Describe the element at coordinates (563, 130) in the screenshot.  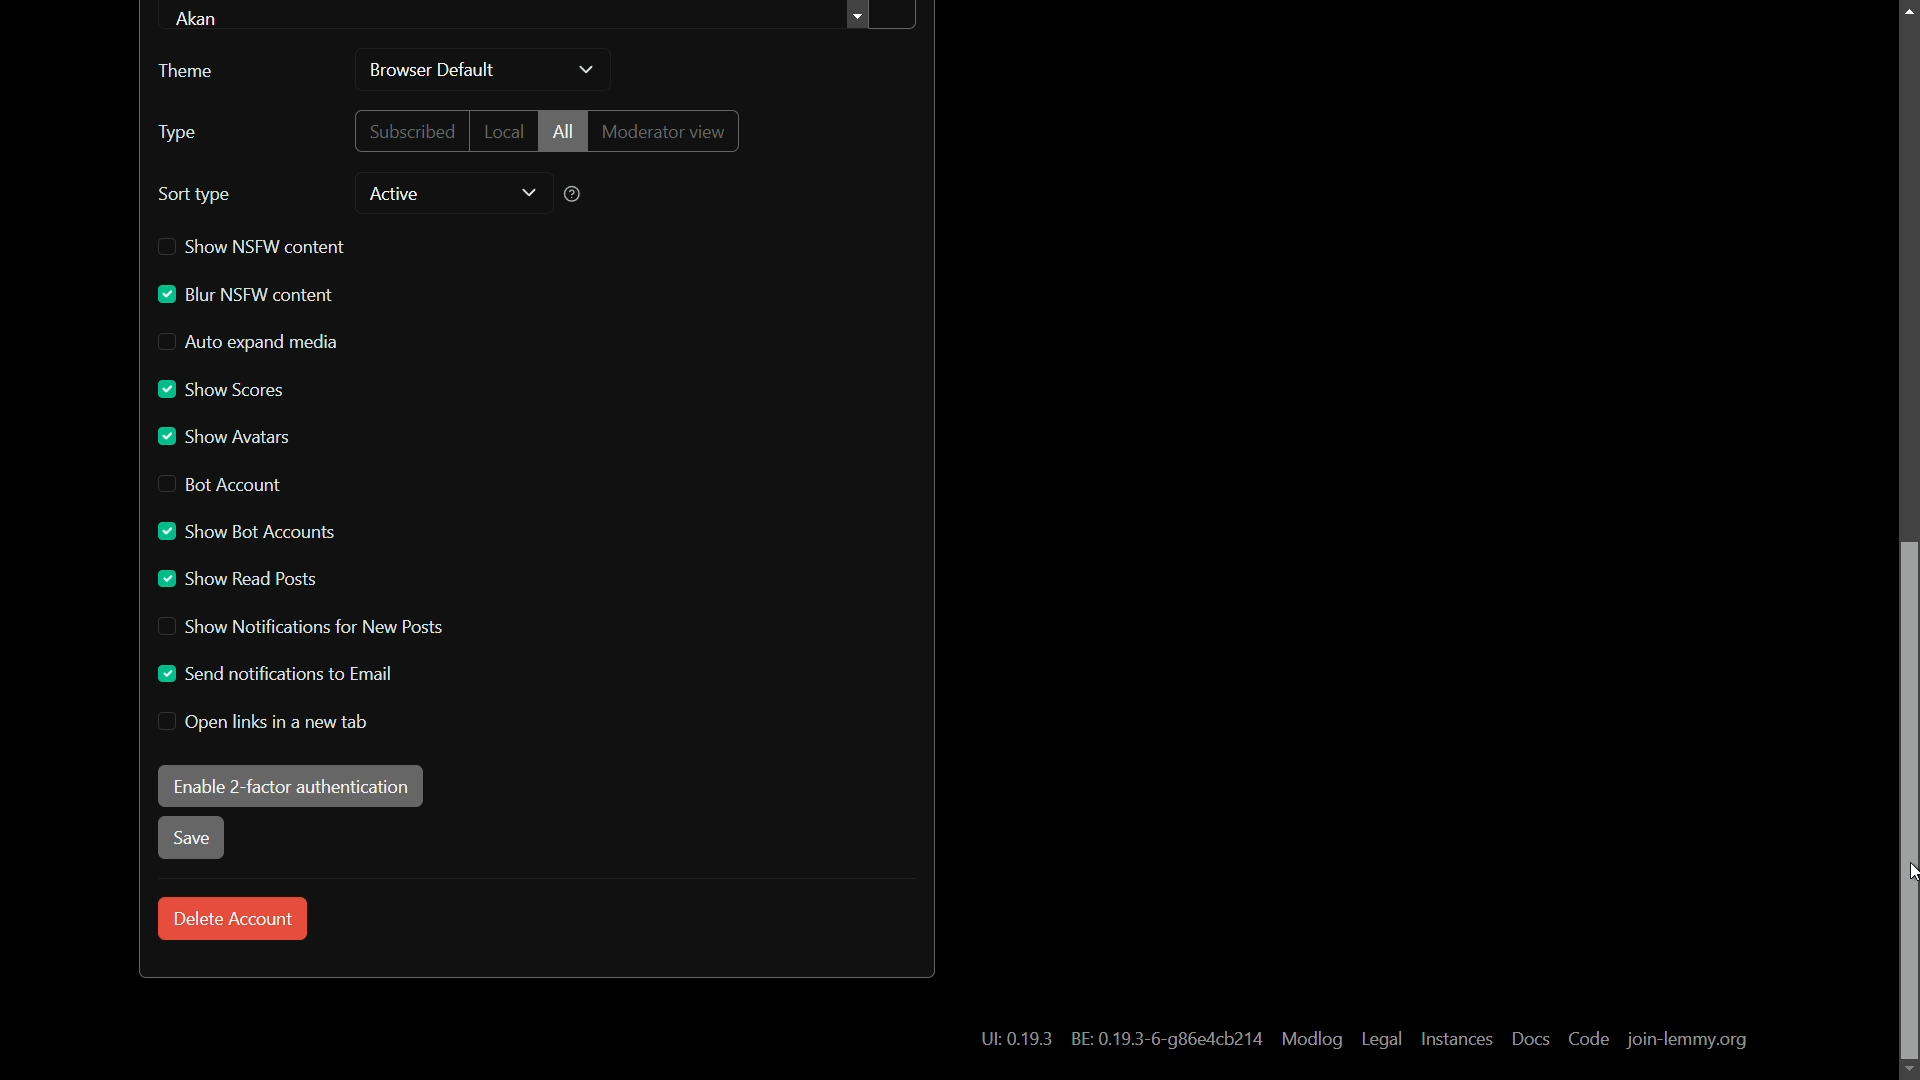
I see `all` at that location.